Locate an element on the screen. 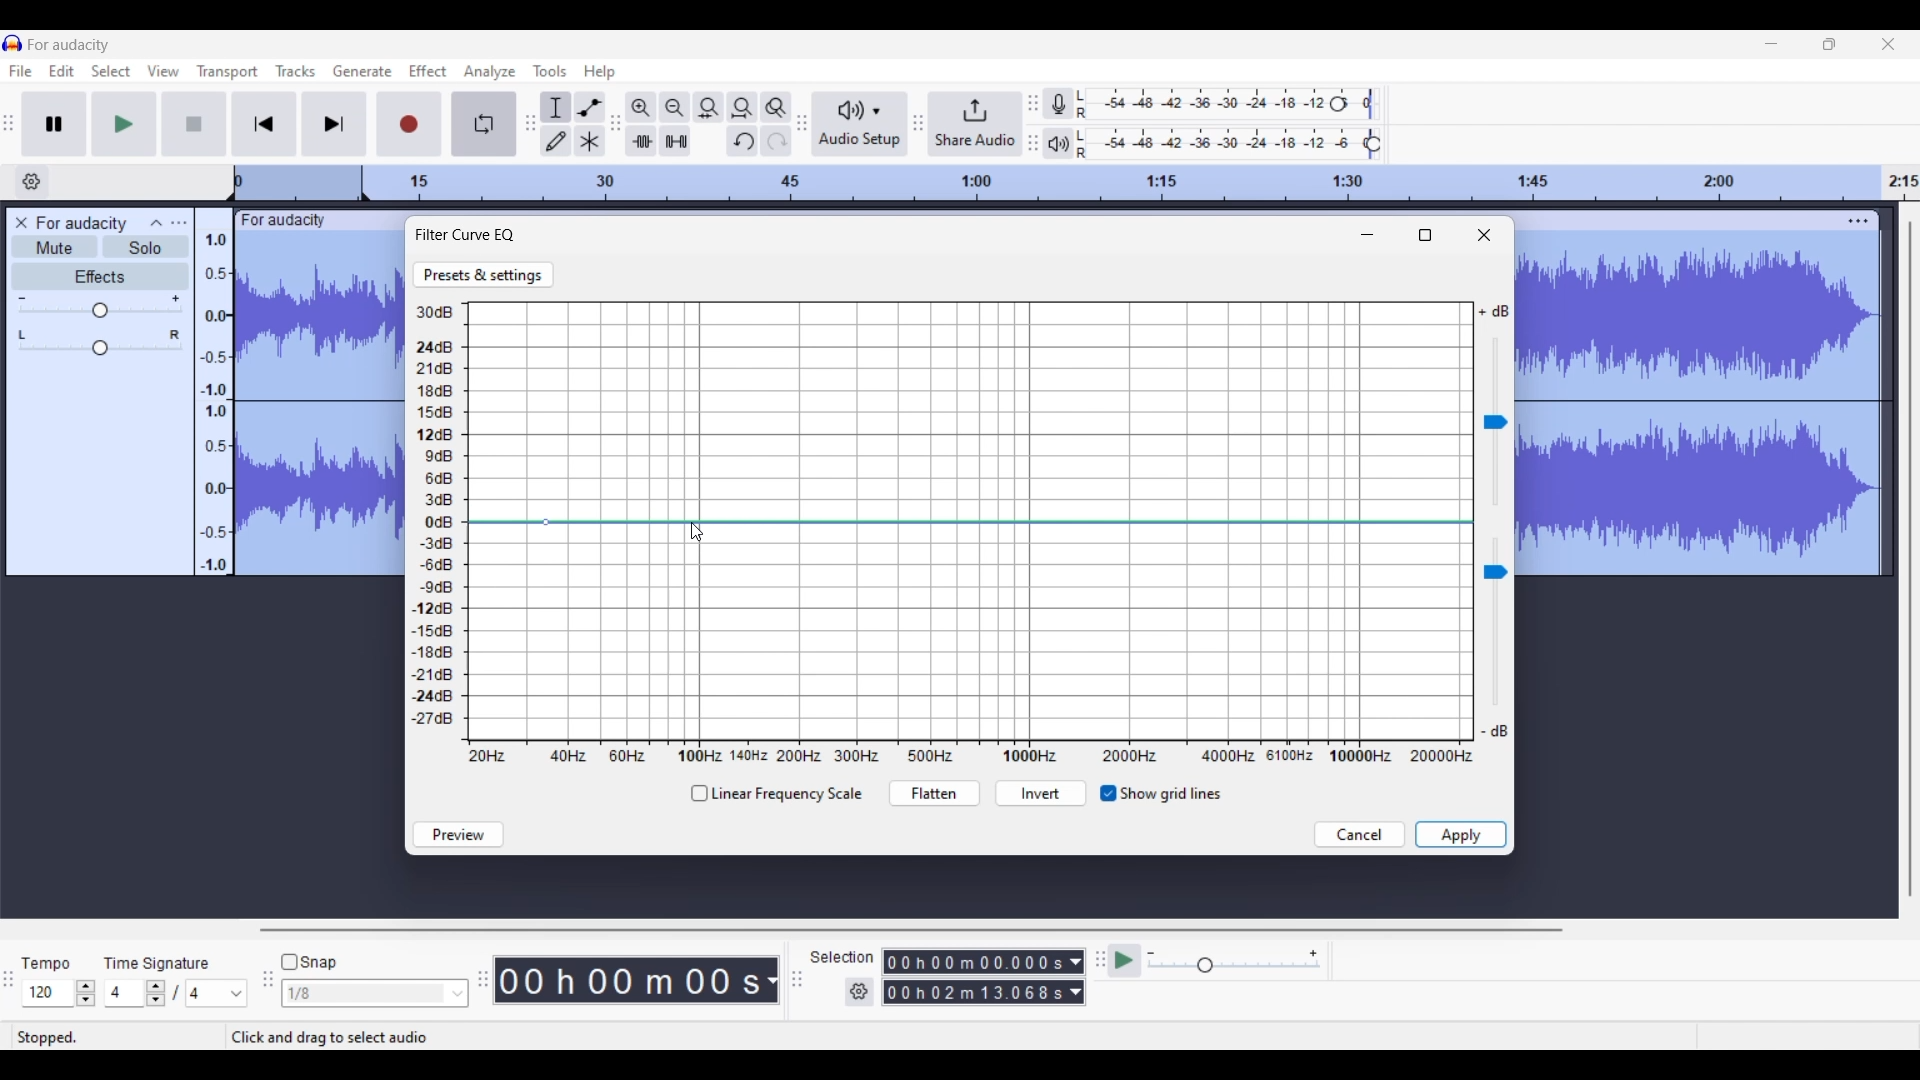  Tracks menu is located at coordinates (295, 71).